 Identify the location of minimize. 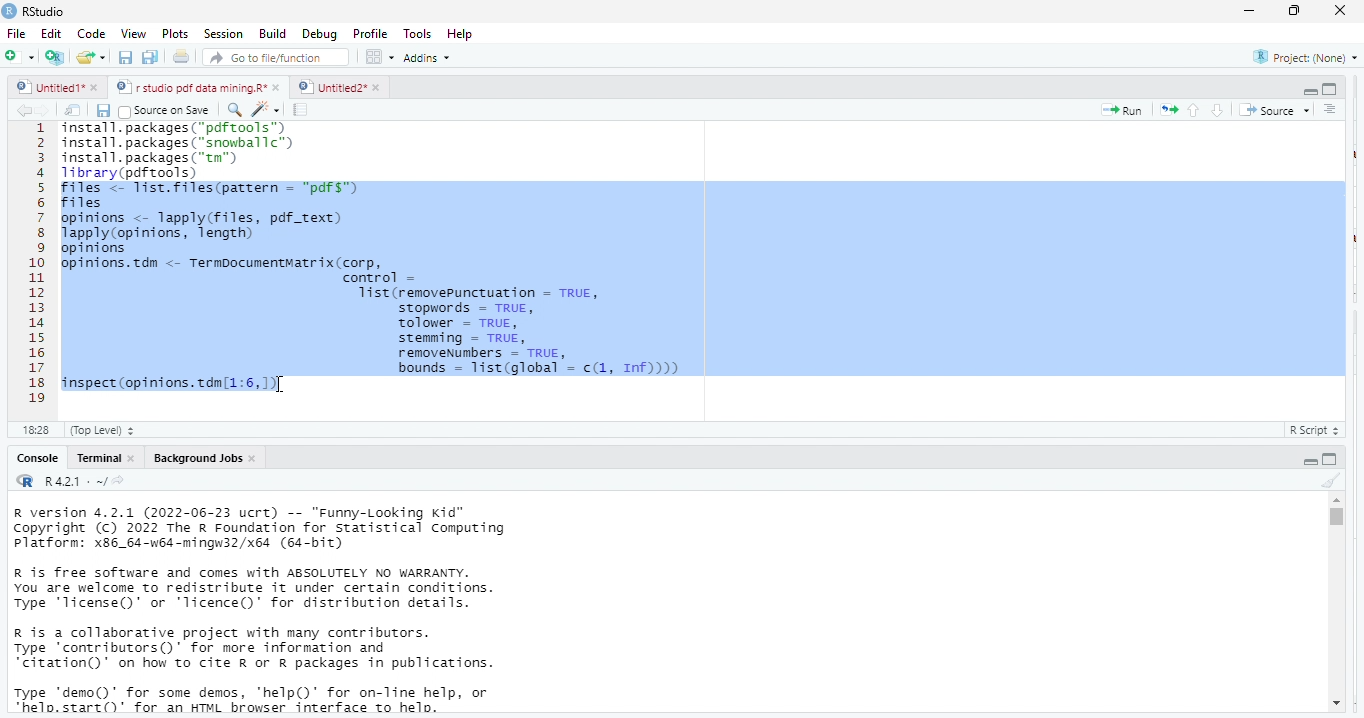
(1249, 10).